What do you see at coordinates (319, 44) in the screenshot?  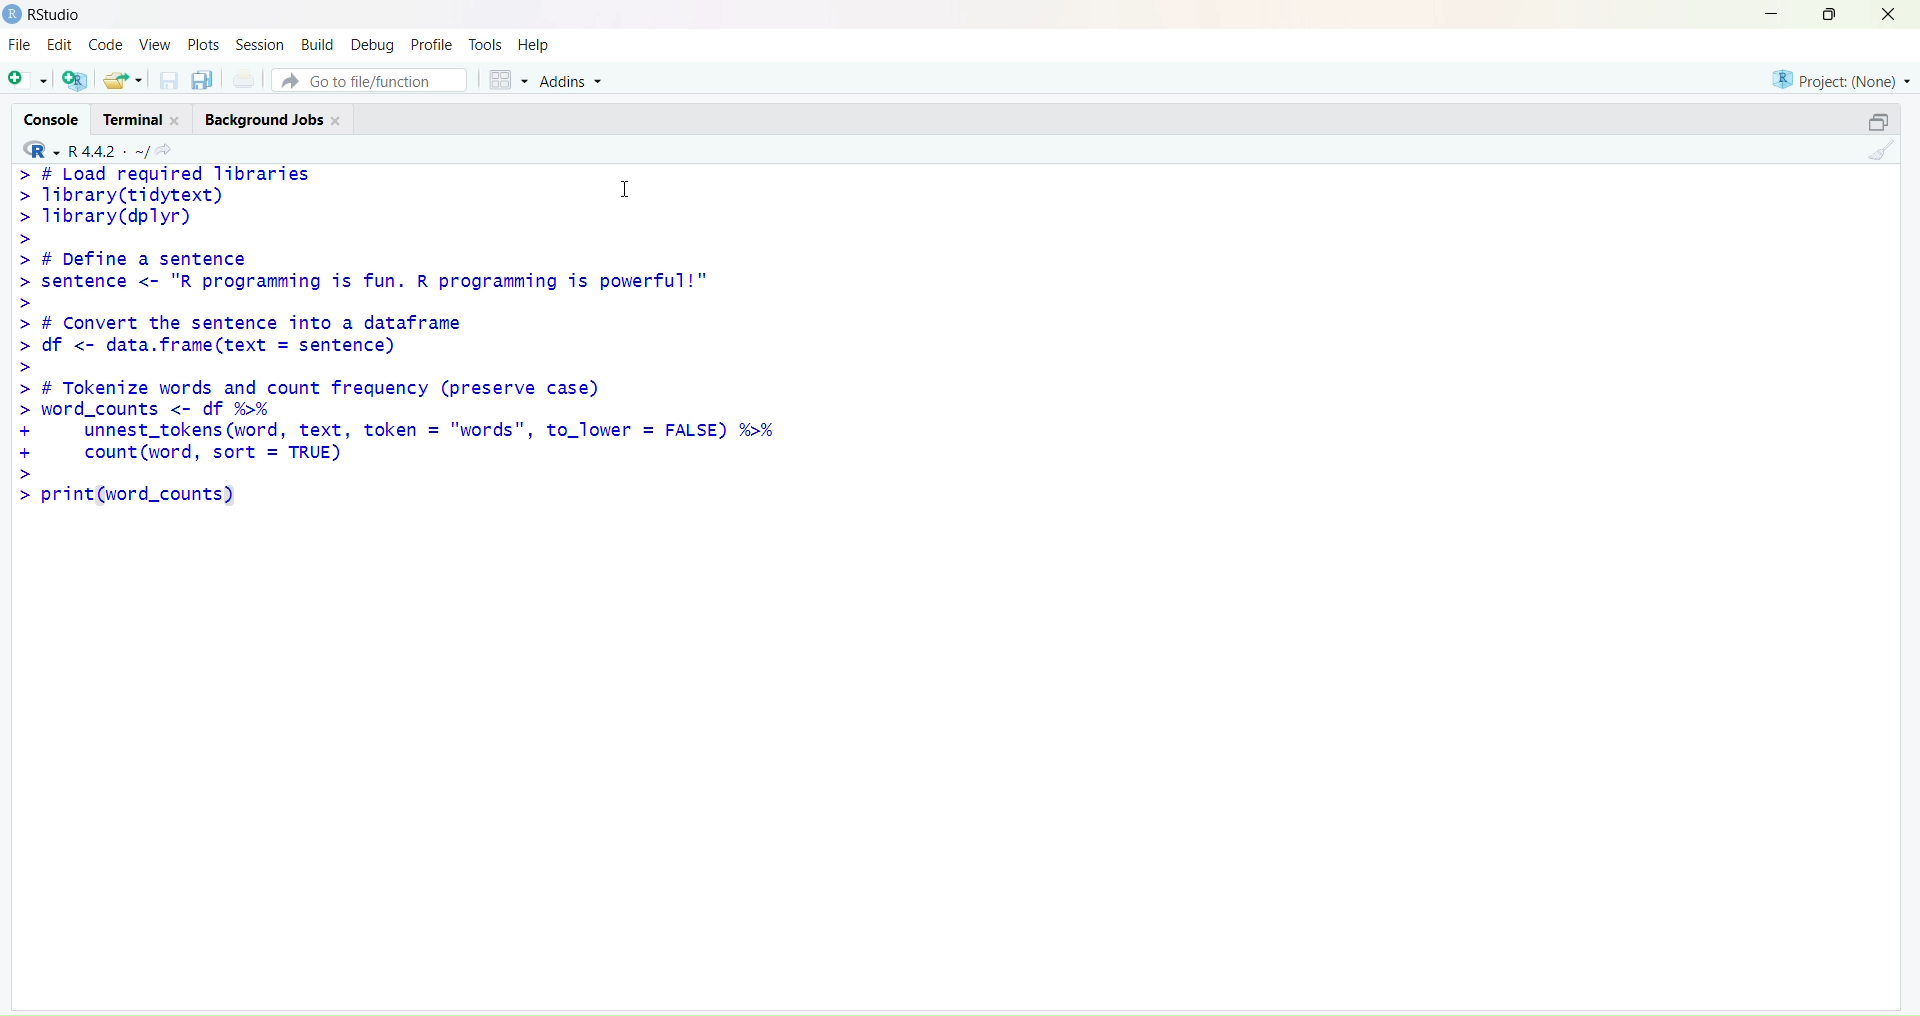 I see `build` at bounding box center [319, 44].